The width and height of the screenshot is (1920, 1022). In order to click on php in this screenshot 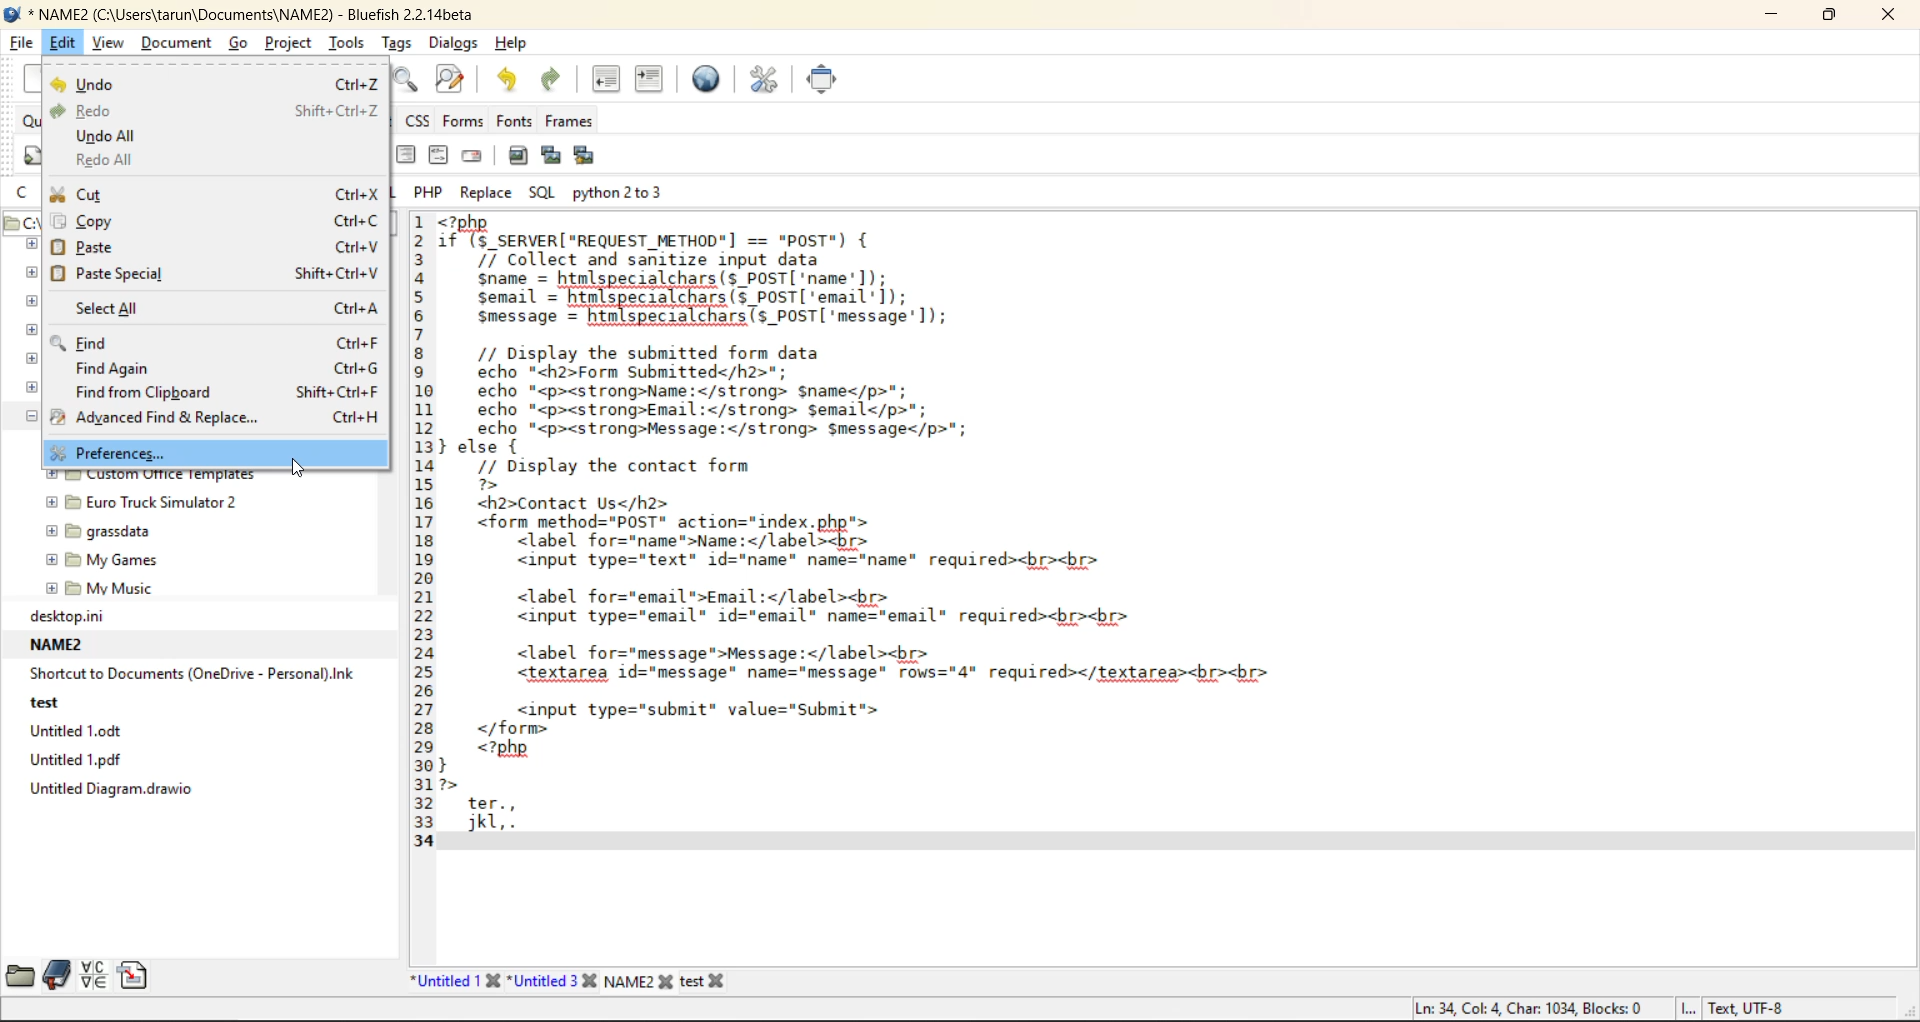, I will do `click(427, 190)`.